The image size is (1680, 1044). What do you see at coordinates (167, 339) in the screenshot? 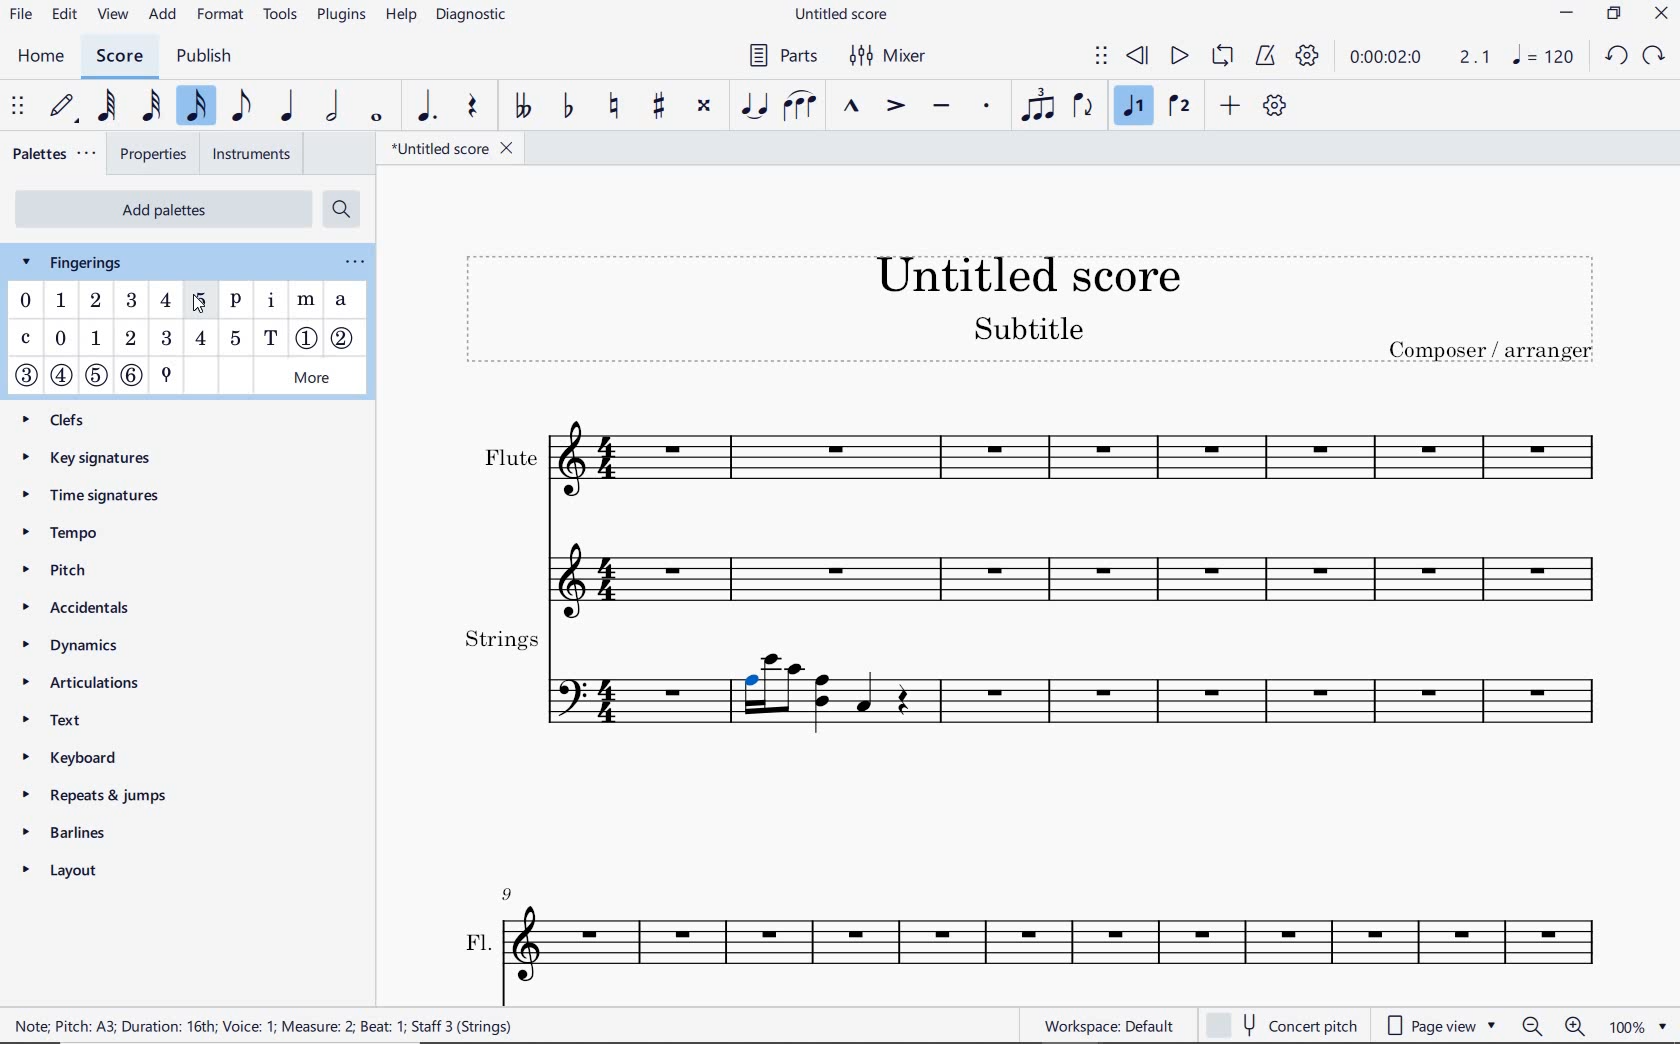
I see `LH GUITAR FINGERING 3` at bounding box center [167, 339].